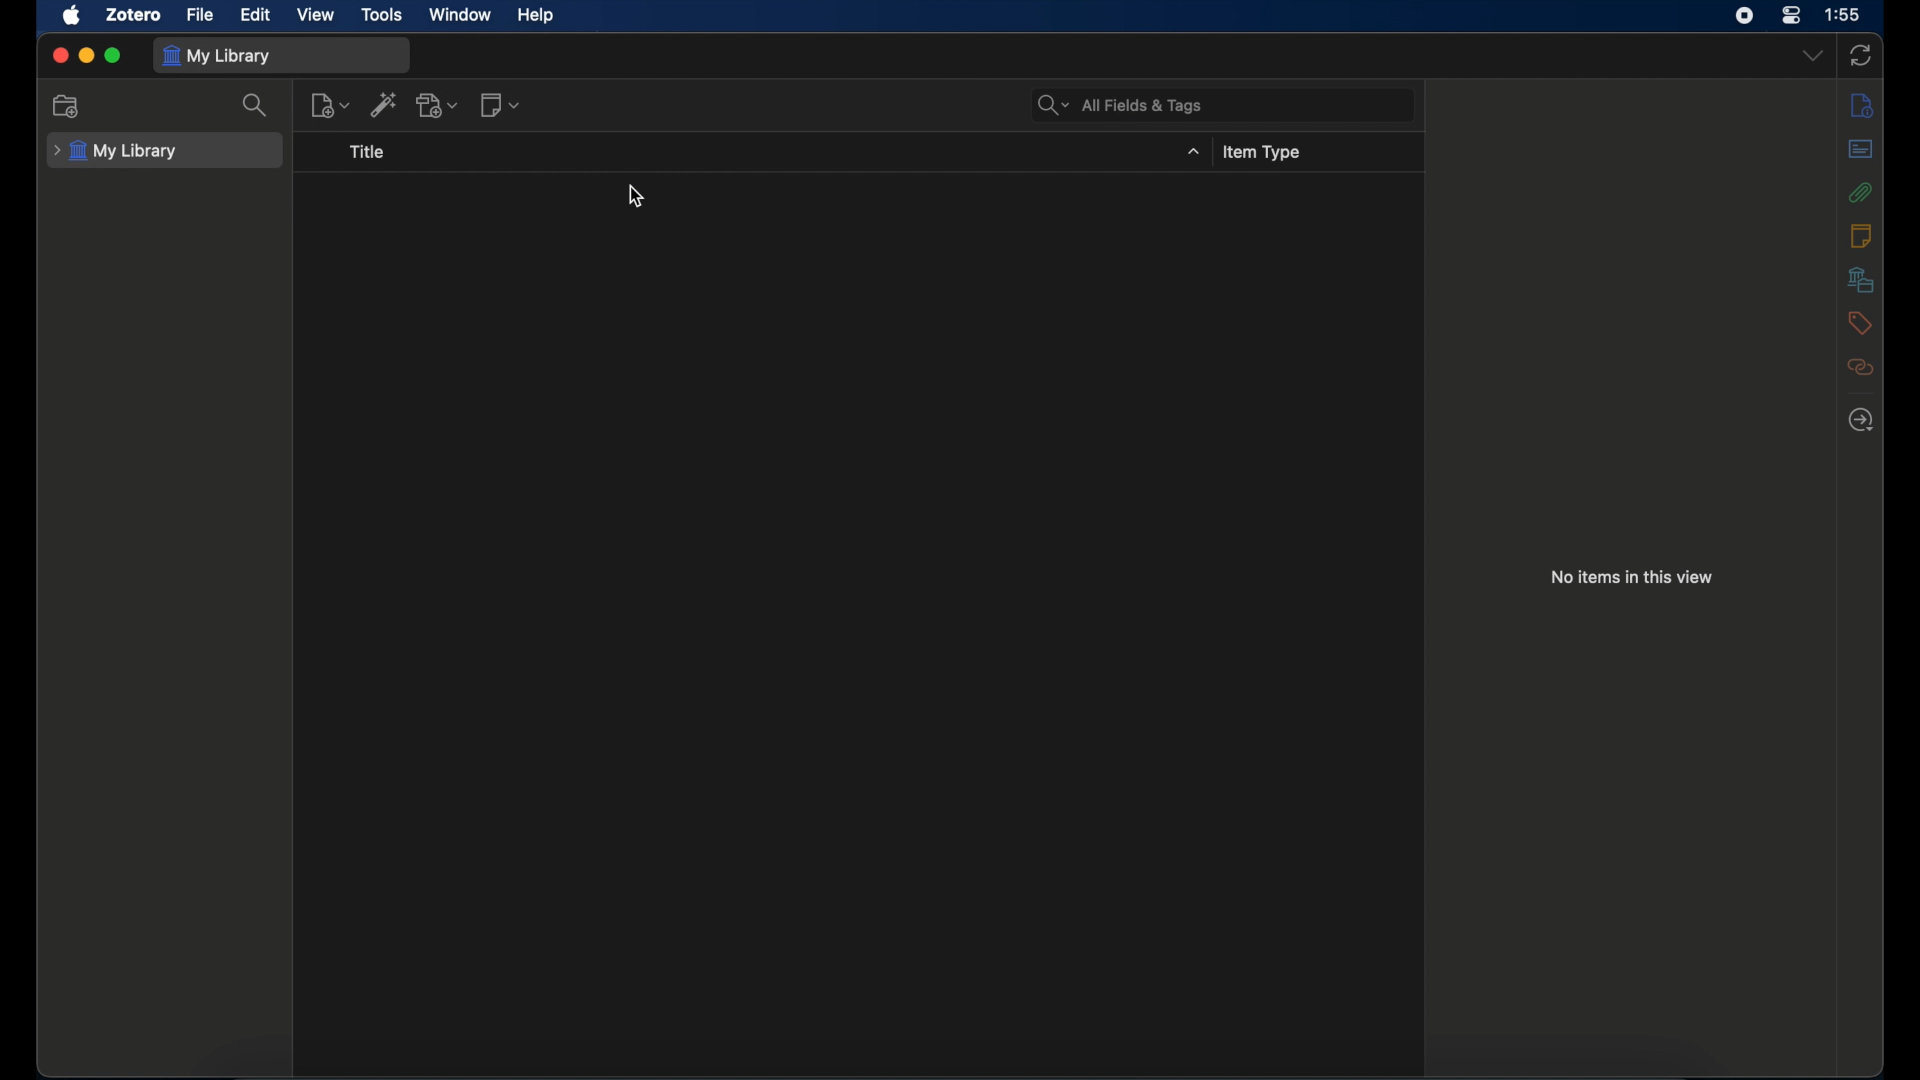 This screenshot has width=1920, height=1080. What do you see at coordinates (116, 148) in the screenshot?
I see `my library` at bounding box center [116, 148].